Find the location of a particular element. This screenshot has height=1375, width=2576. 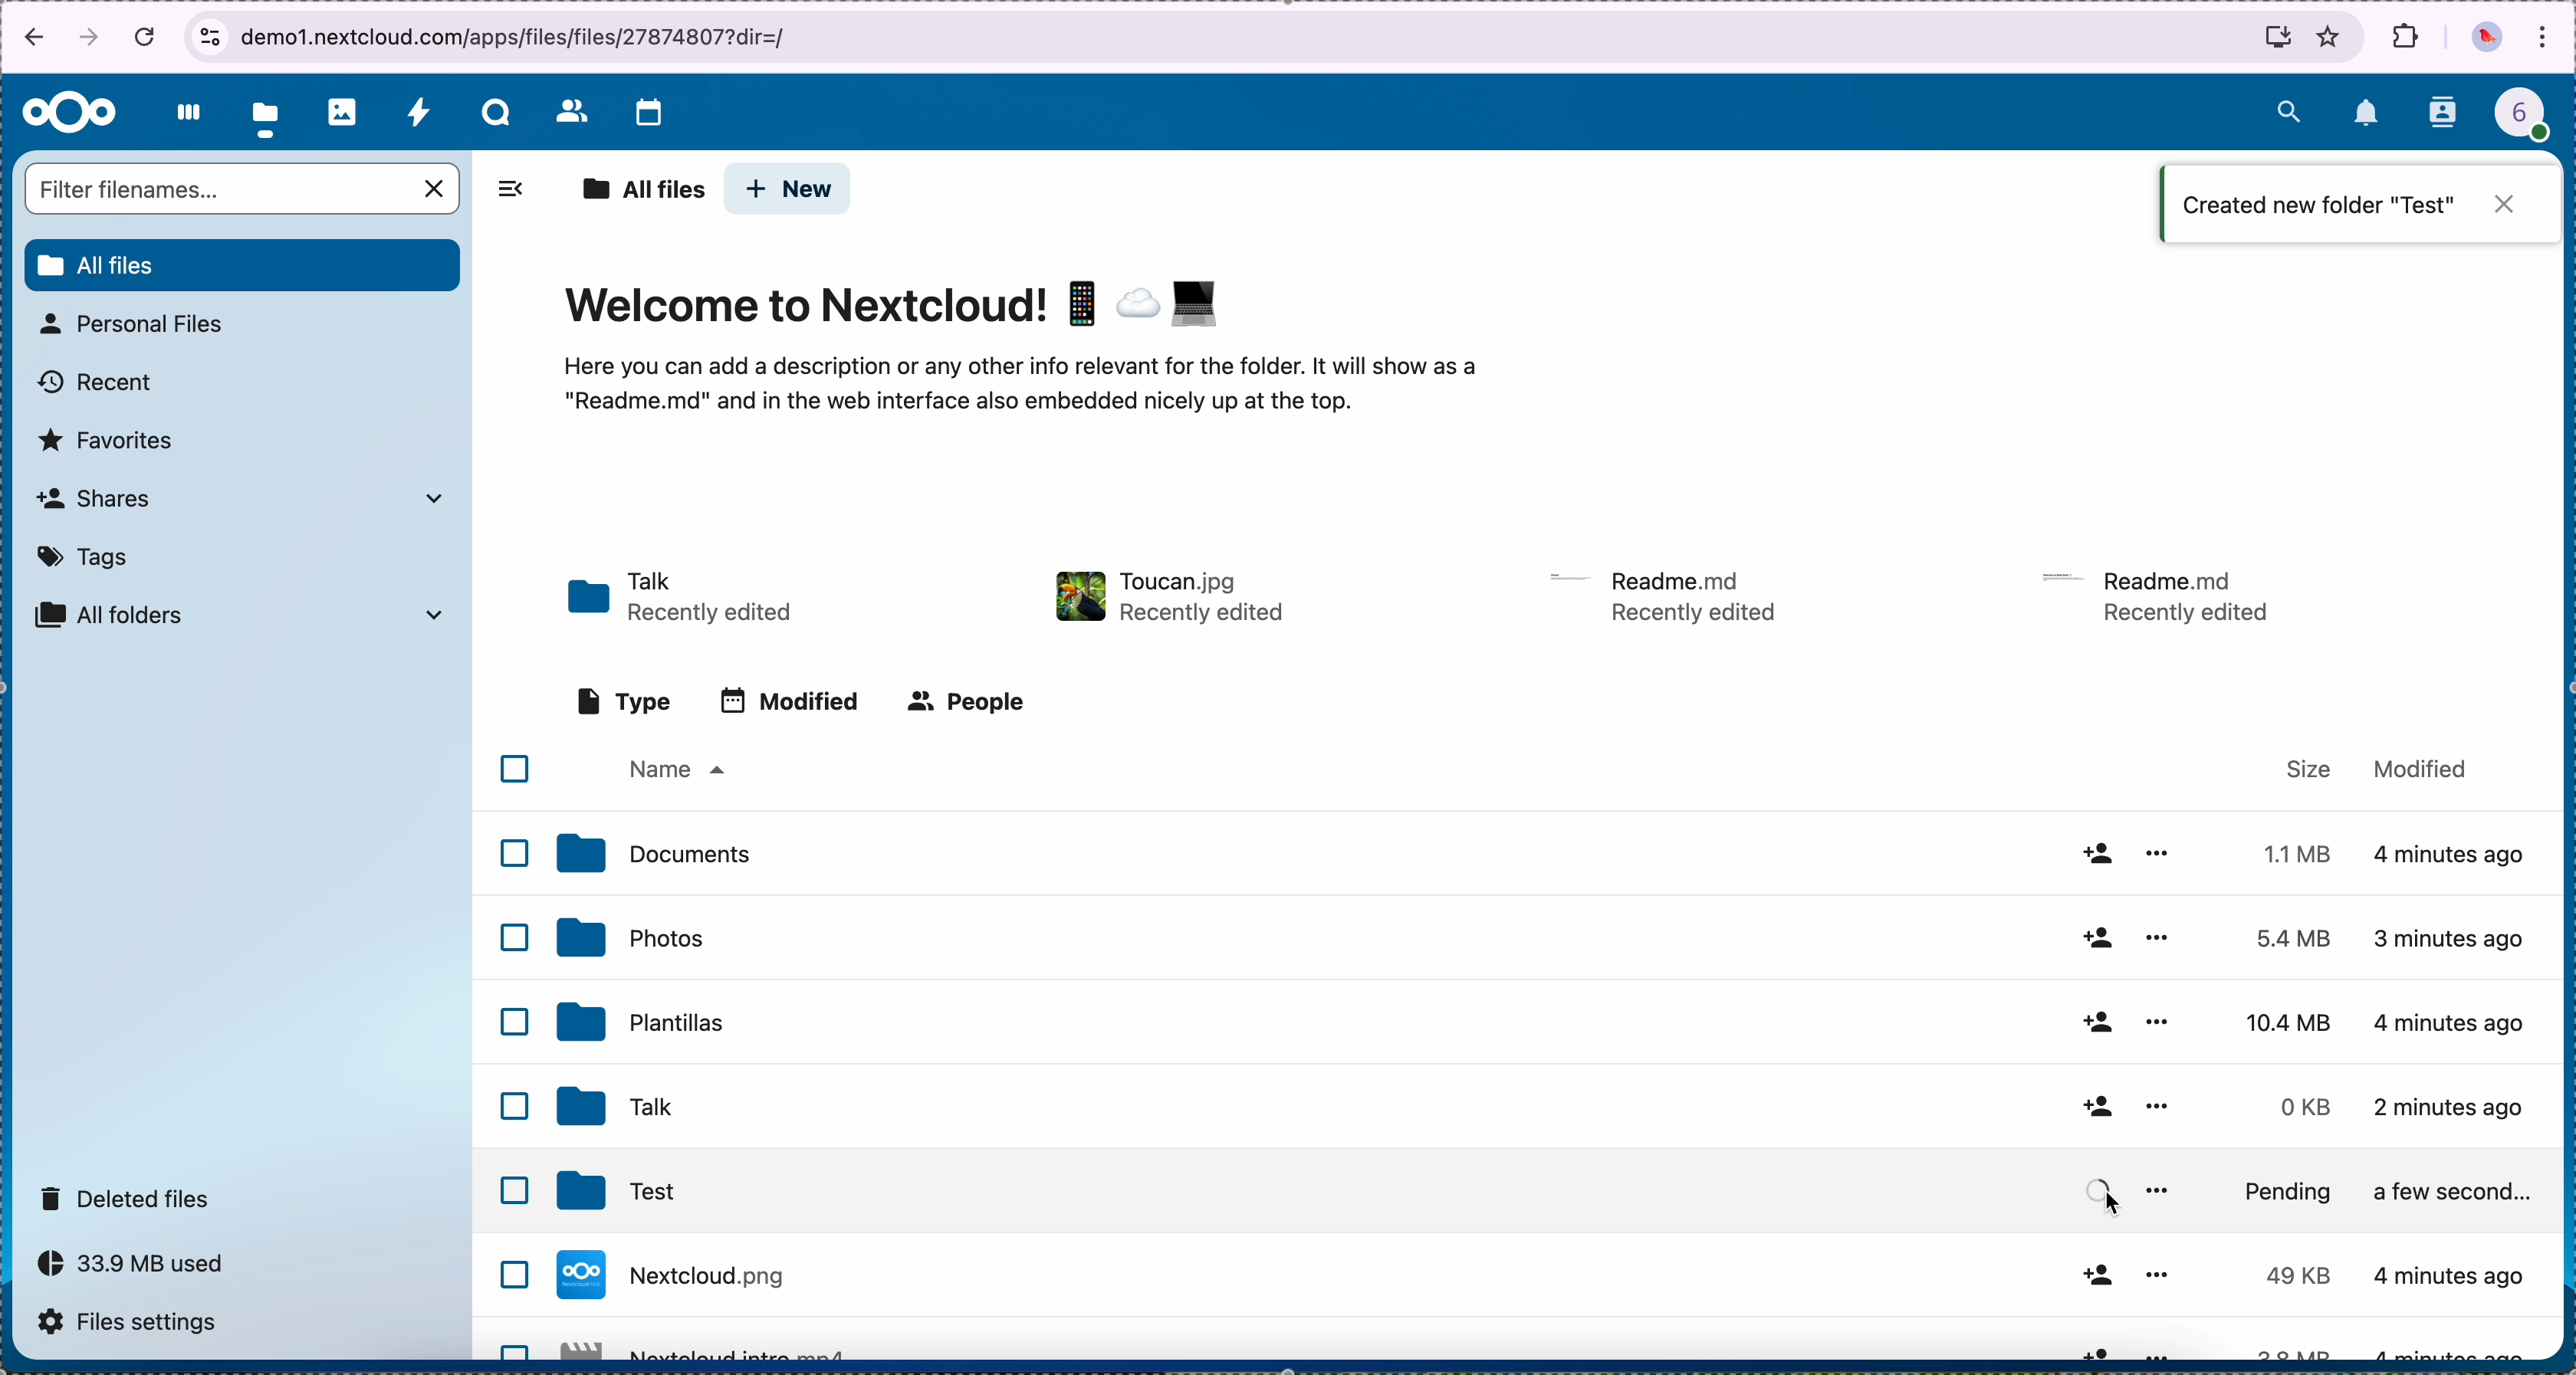

deleted files is located at coordinates (129, 1197).